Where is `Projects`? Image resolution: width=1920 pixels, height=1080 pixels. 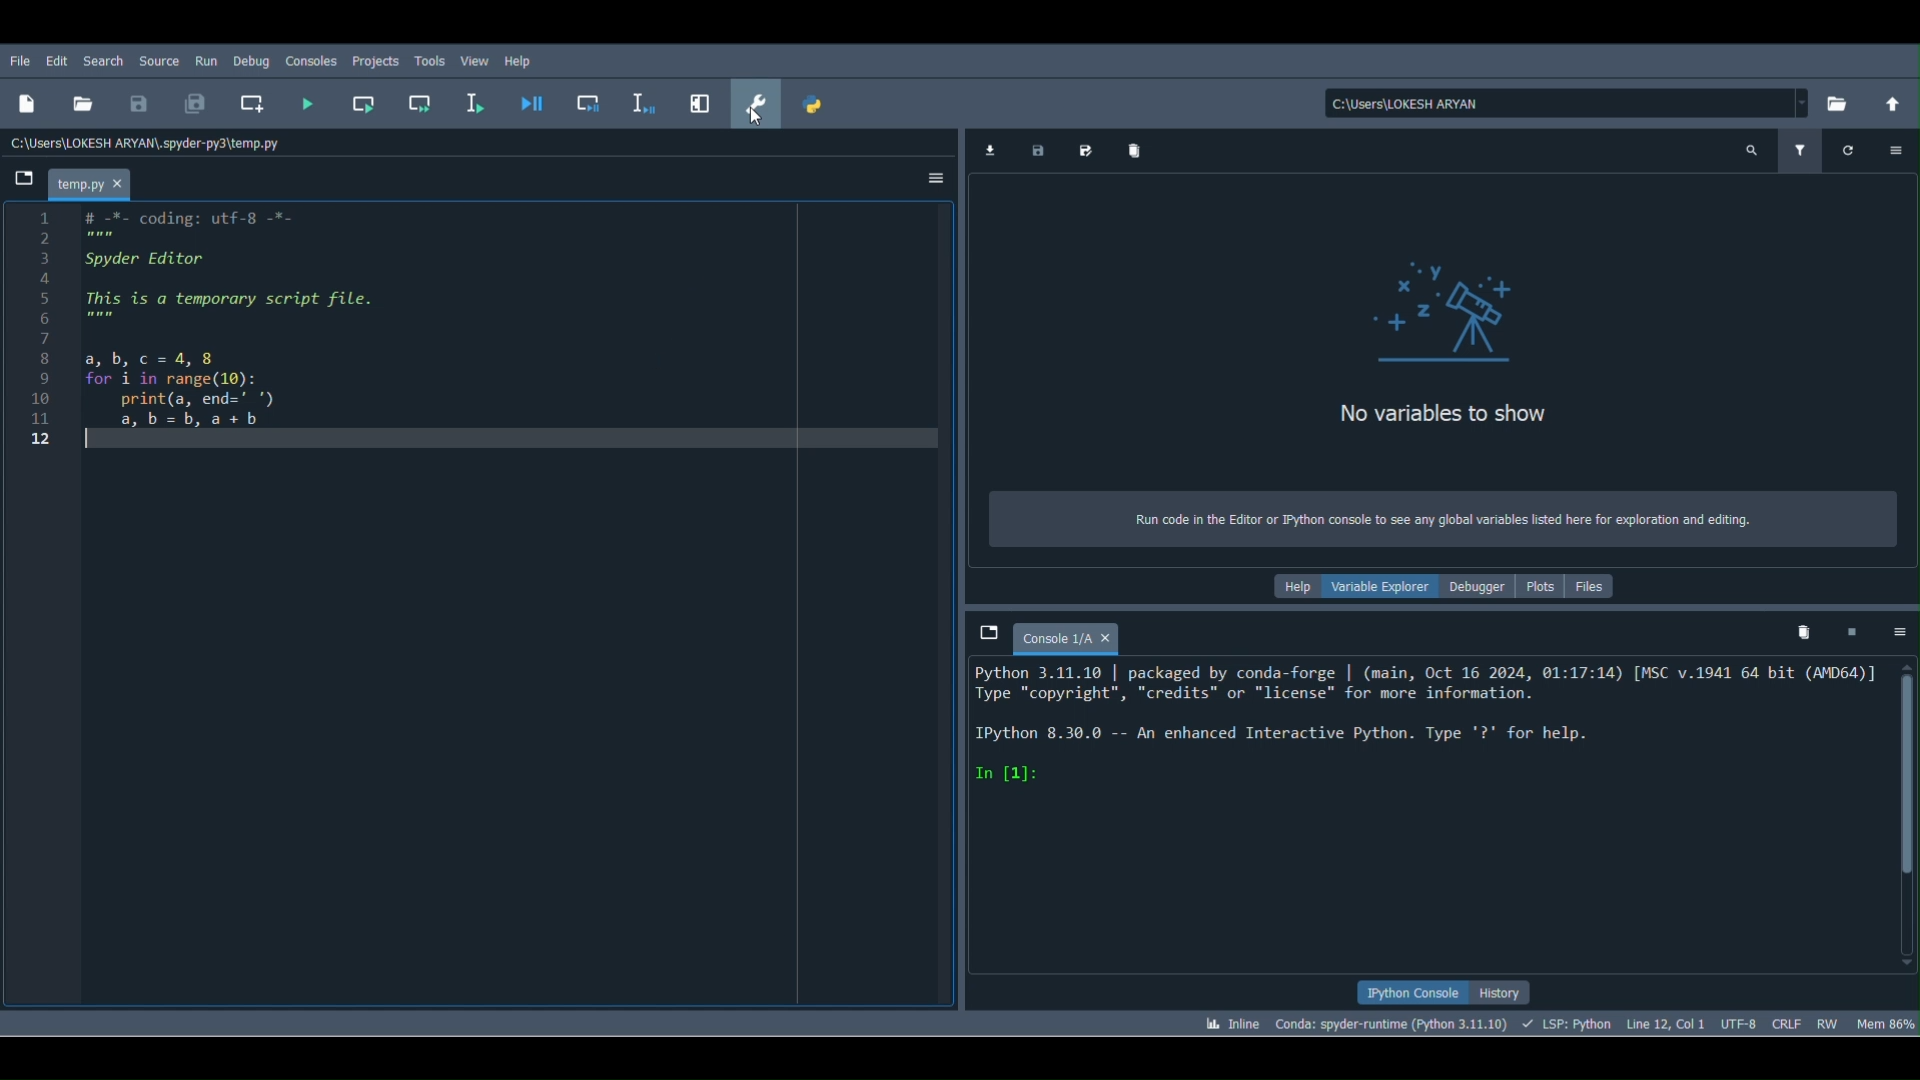 Projects is located at coordinates (376, 62).